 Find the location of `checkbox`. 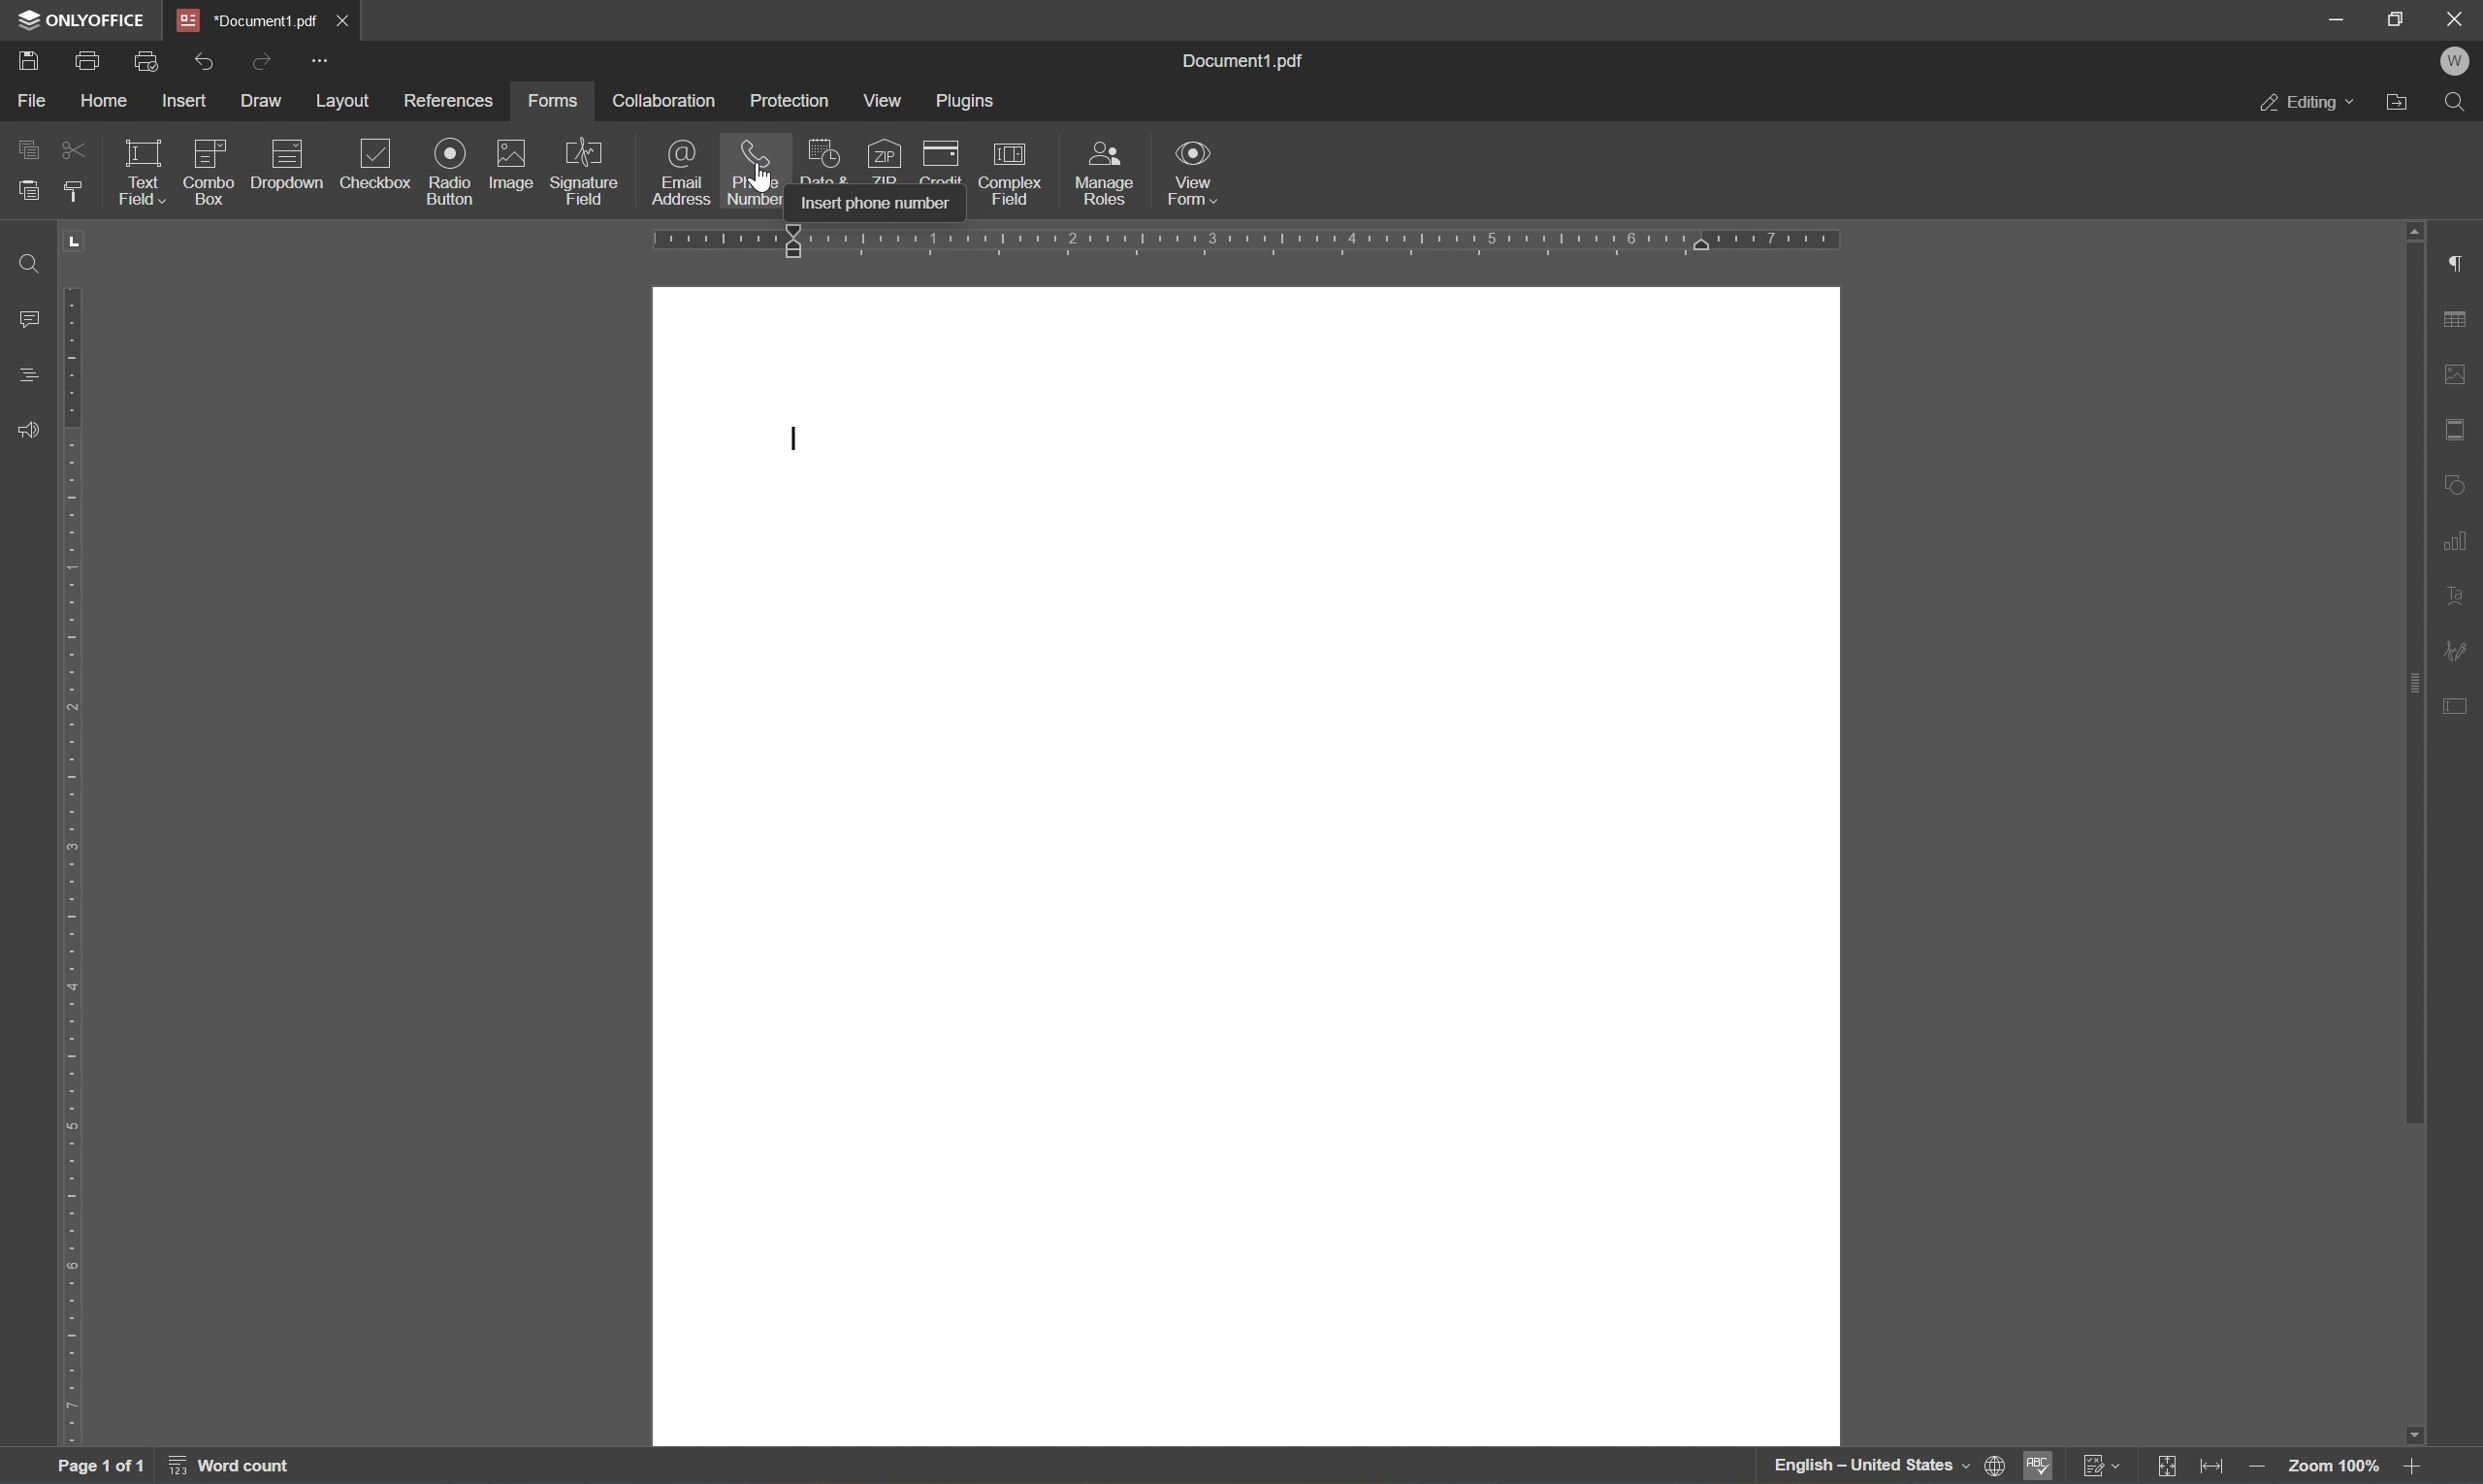

checkbox is located at coordinates (211, 167).